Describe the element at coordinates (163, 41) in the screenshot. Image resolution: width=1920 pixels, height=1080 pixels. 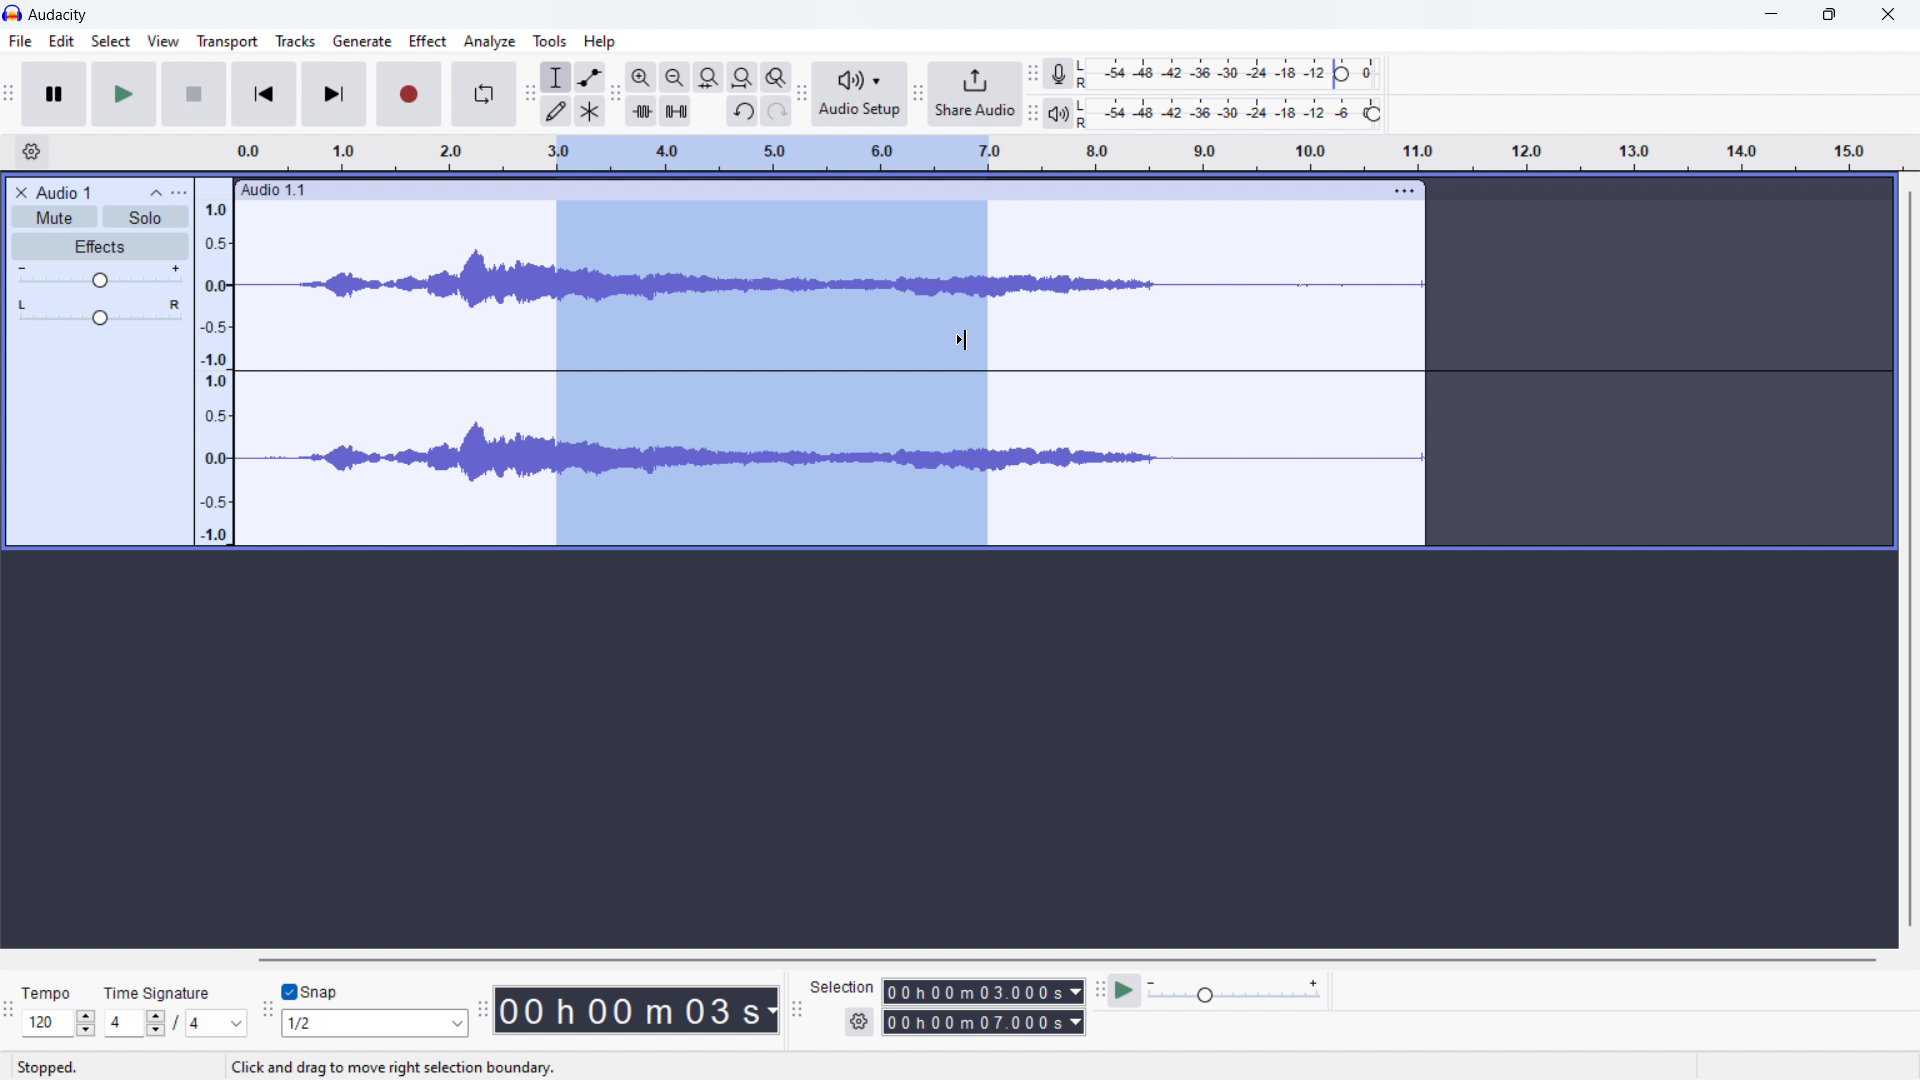
I see `view` at that location.